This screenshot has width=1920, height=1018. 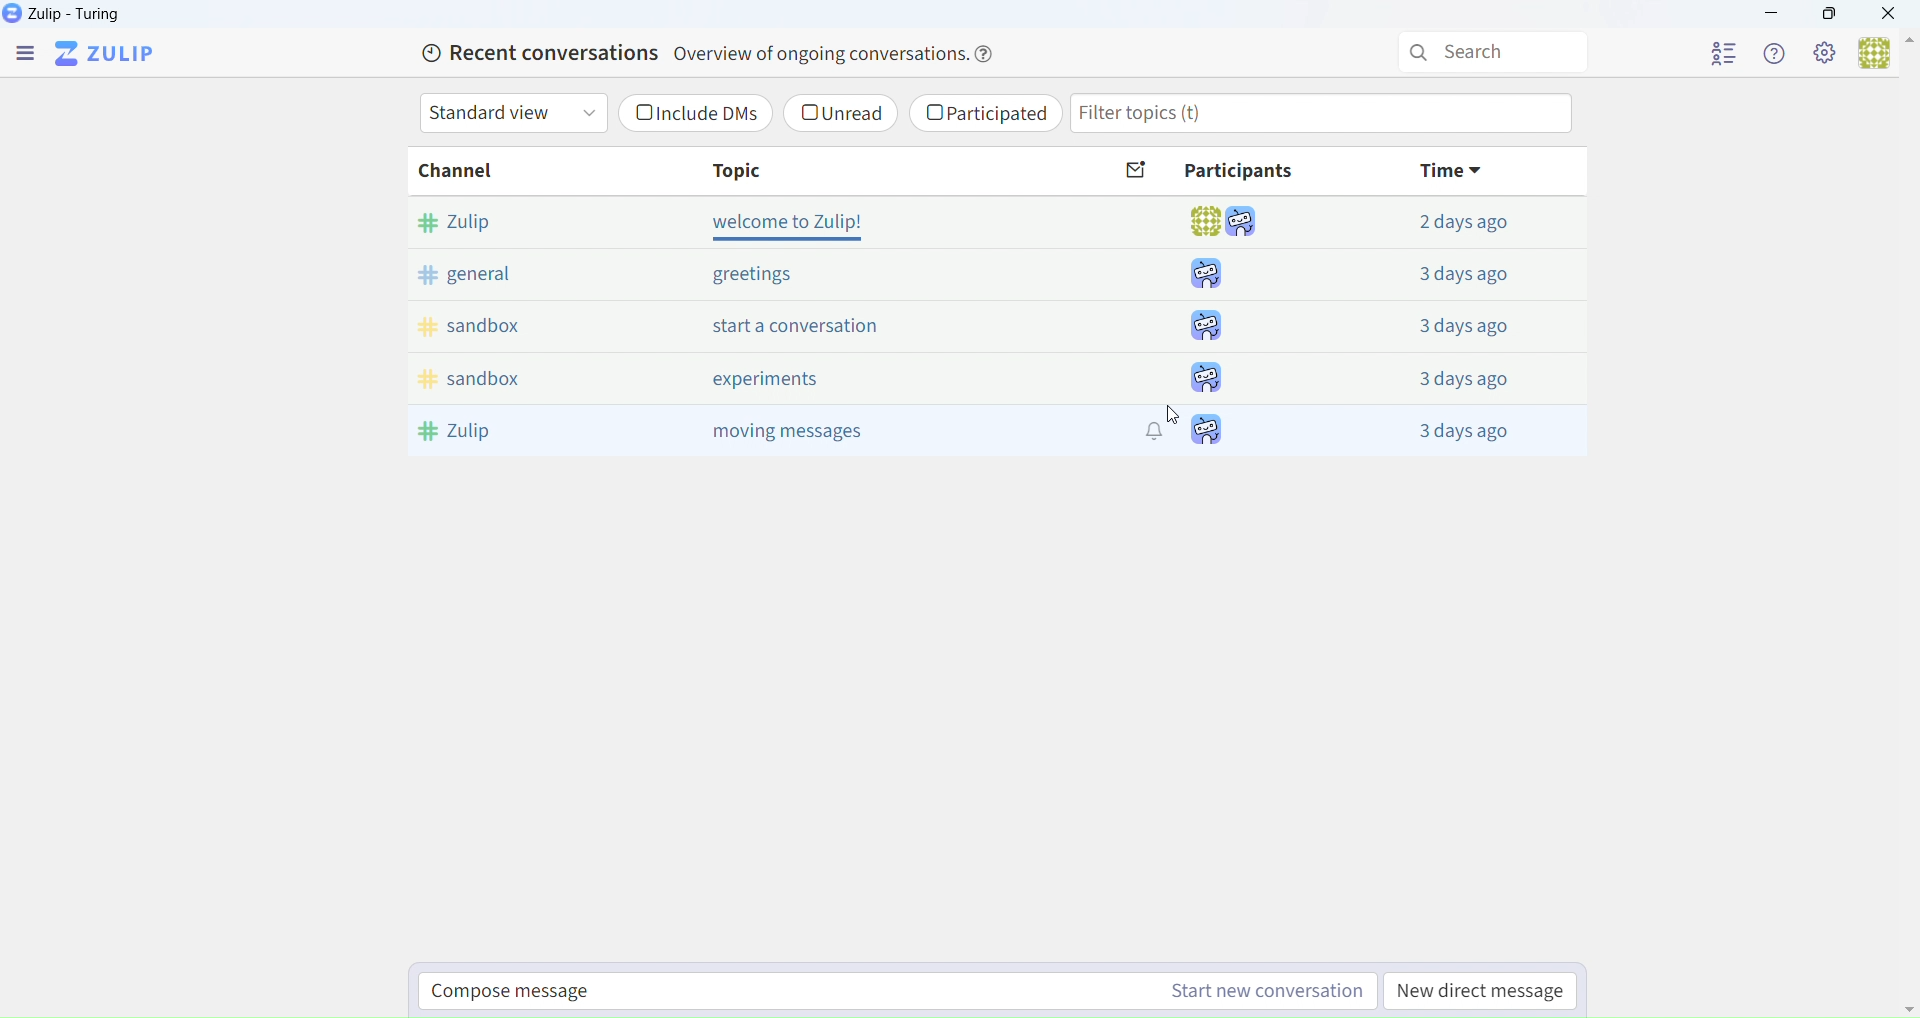 What do you see at coordinates (1492, 52) in the screenshot?
I see `Search` at bounding box center [1492, 52].